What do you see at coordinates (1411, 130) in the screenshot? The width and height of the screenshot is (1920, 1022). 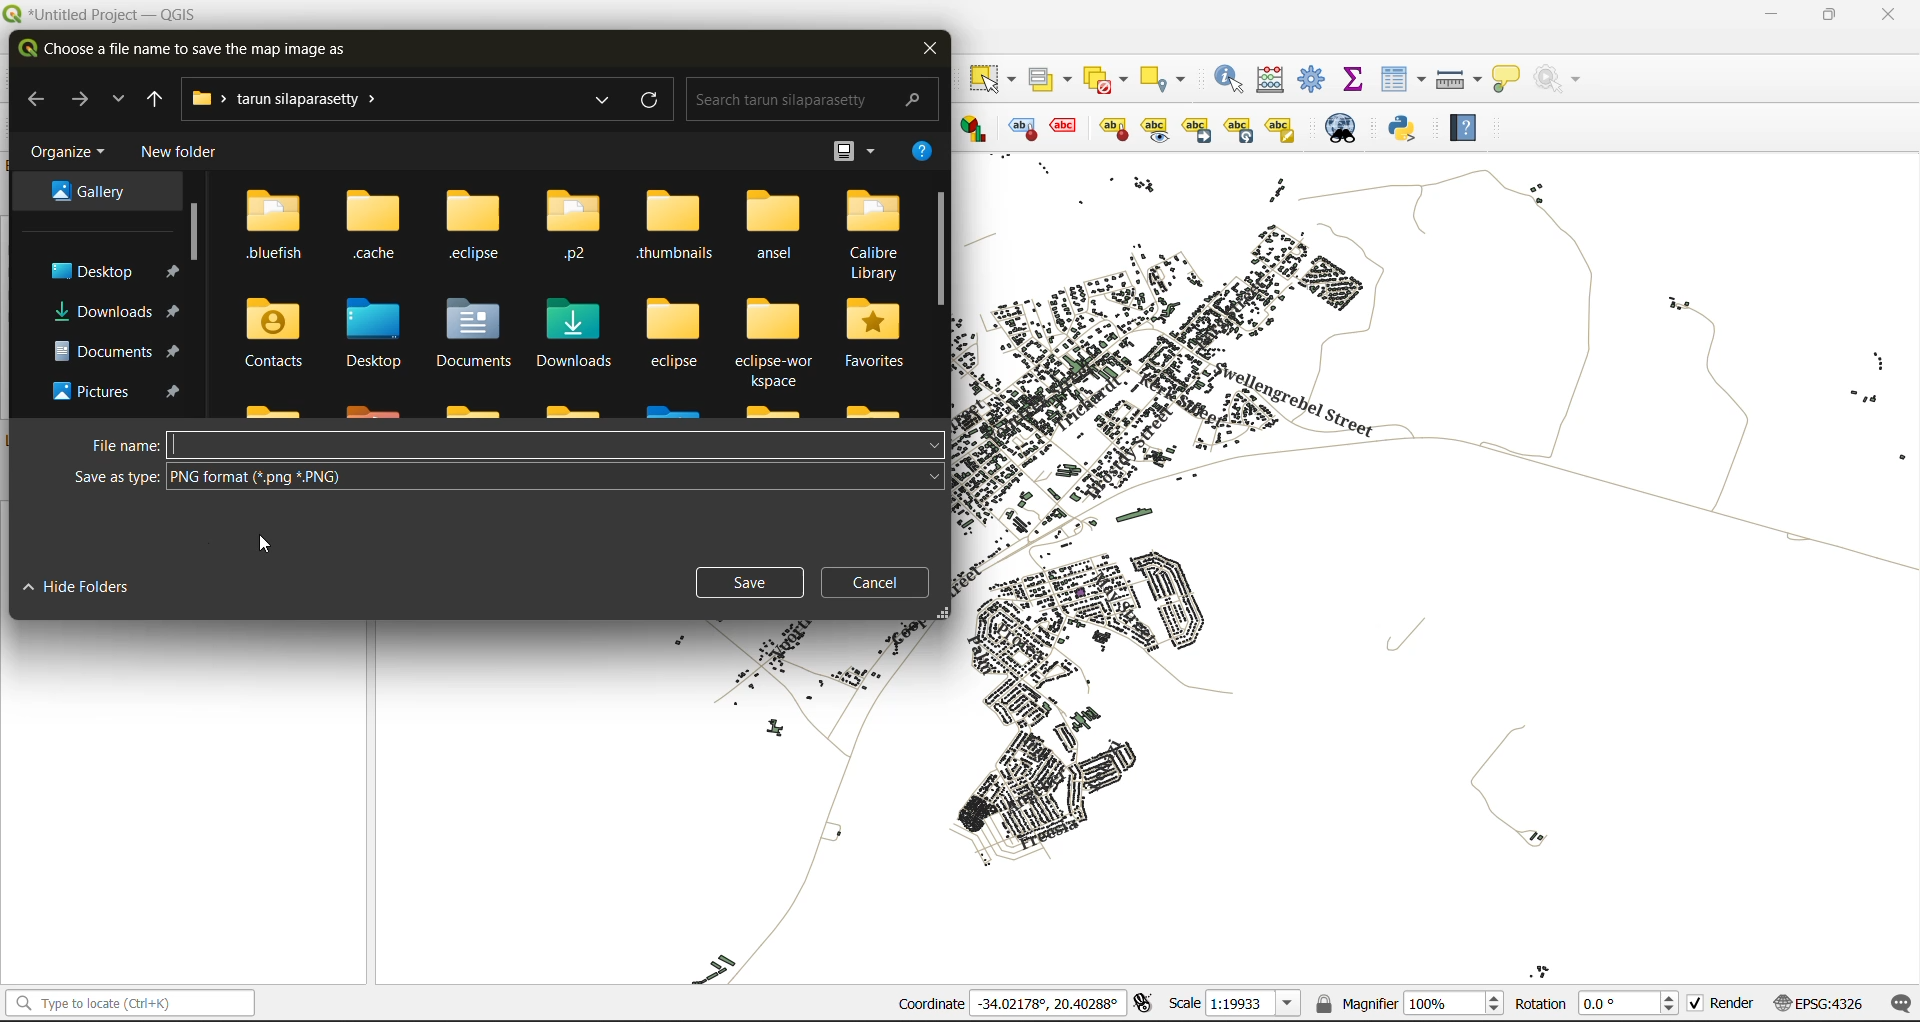 I see `python` at bounding box center [1411, 130].